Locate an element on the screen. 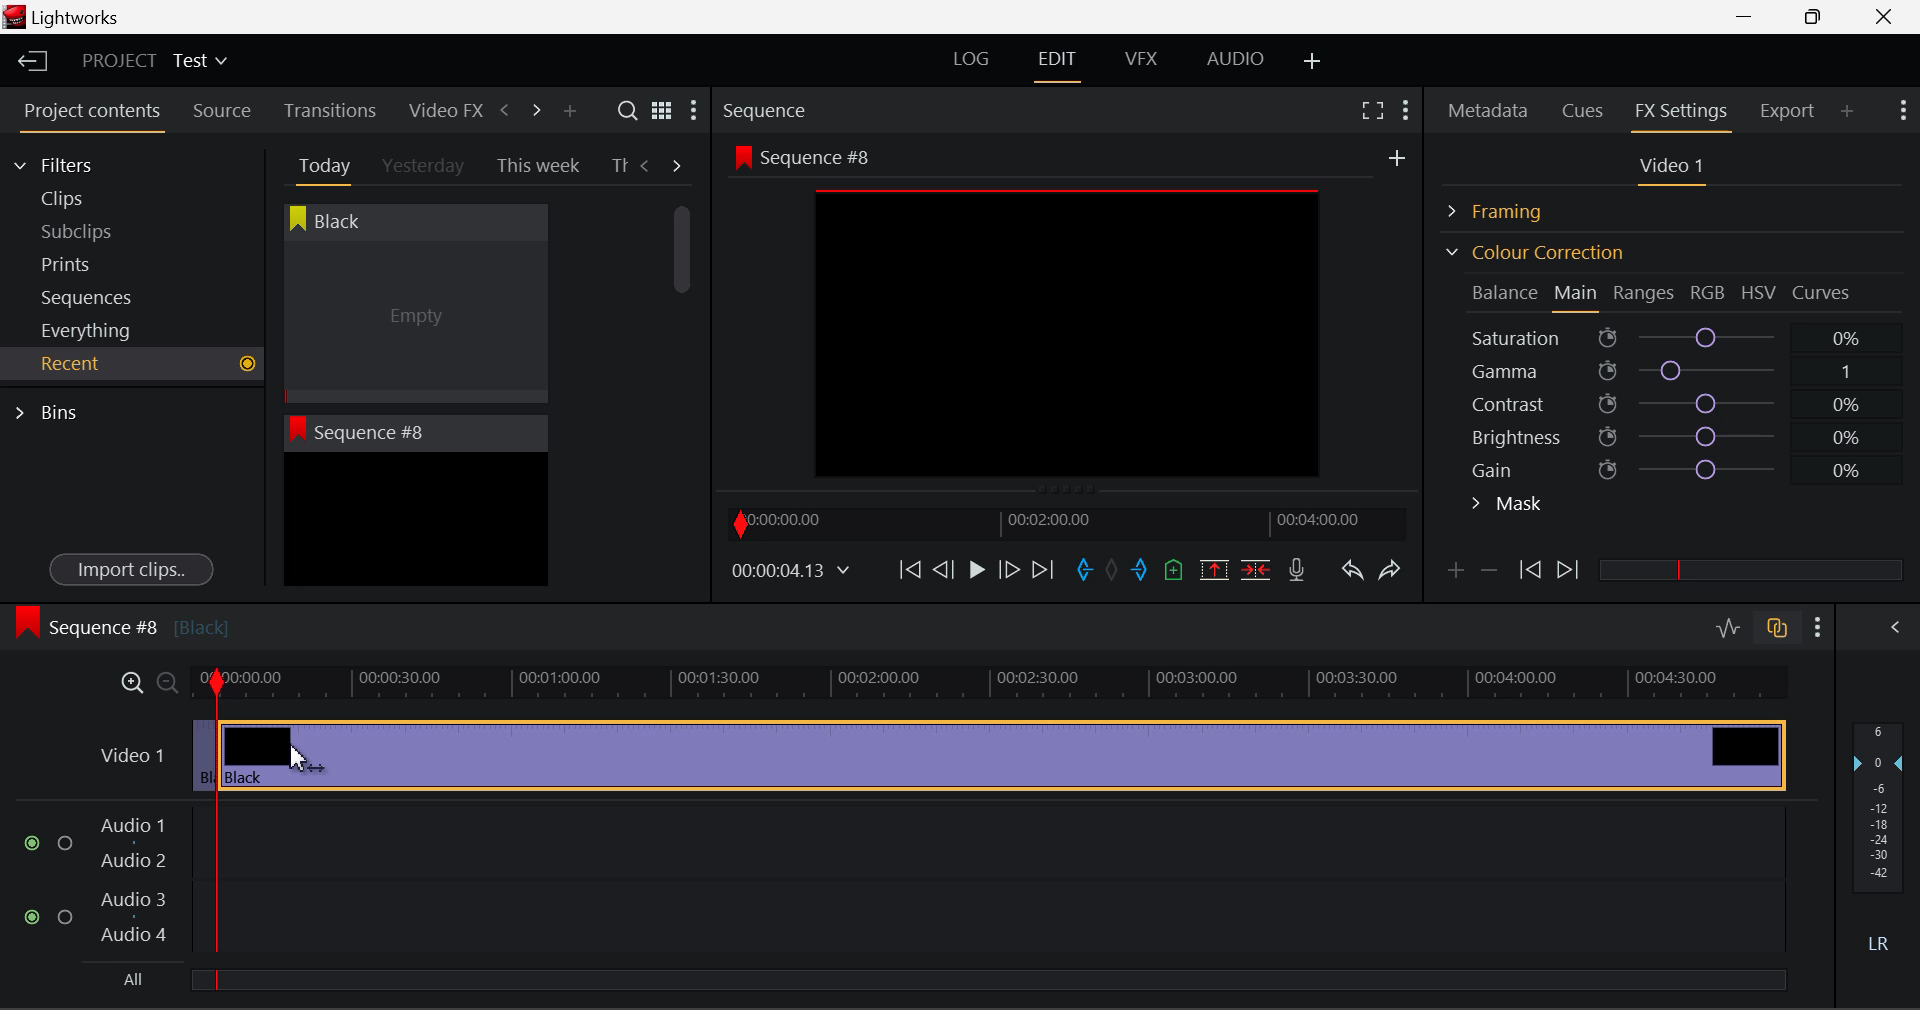  Toggle audio track sync is located at coordinates (1778, 626).